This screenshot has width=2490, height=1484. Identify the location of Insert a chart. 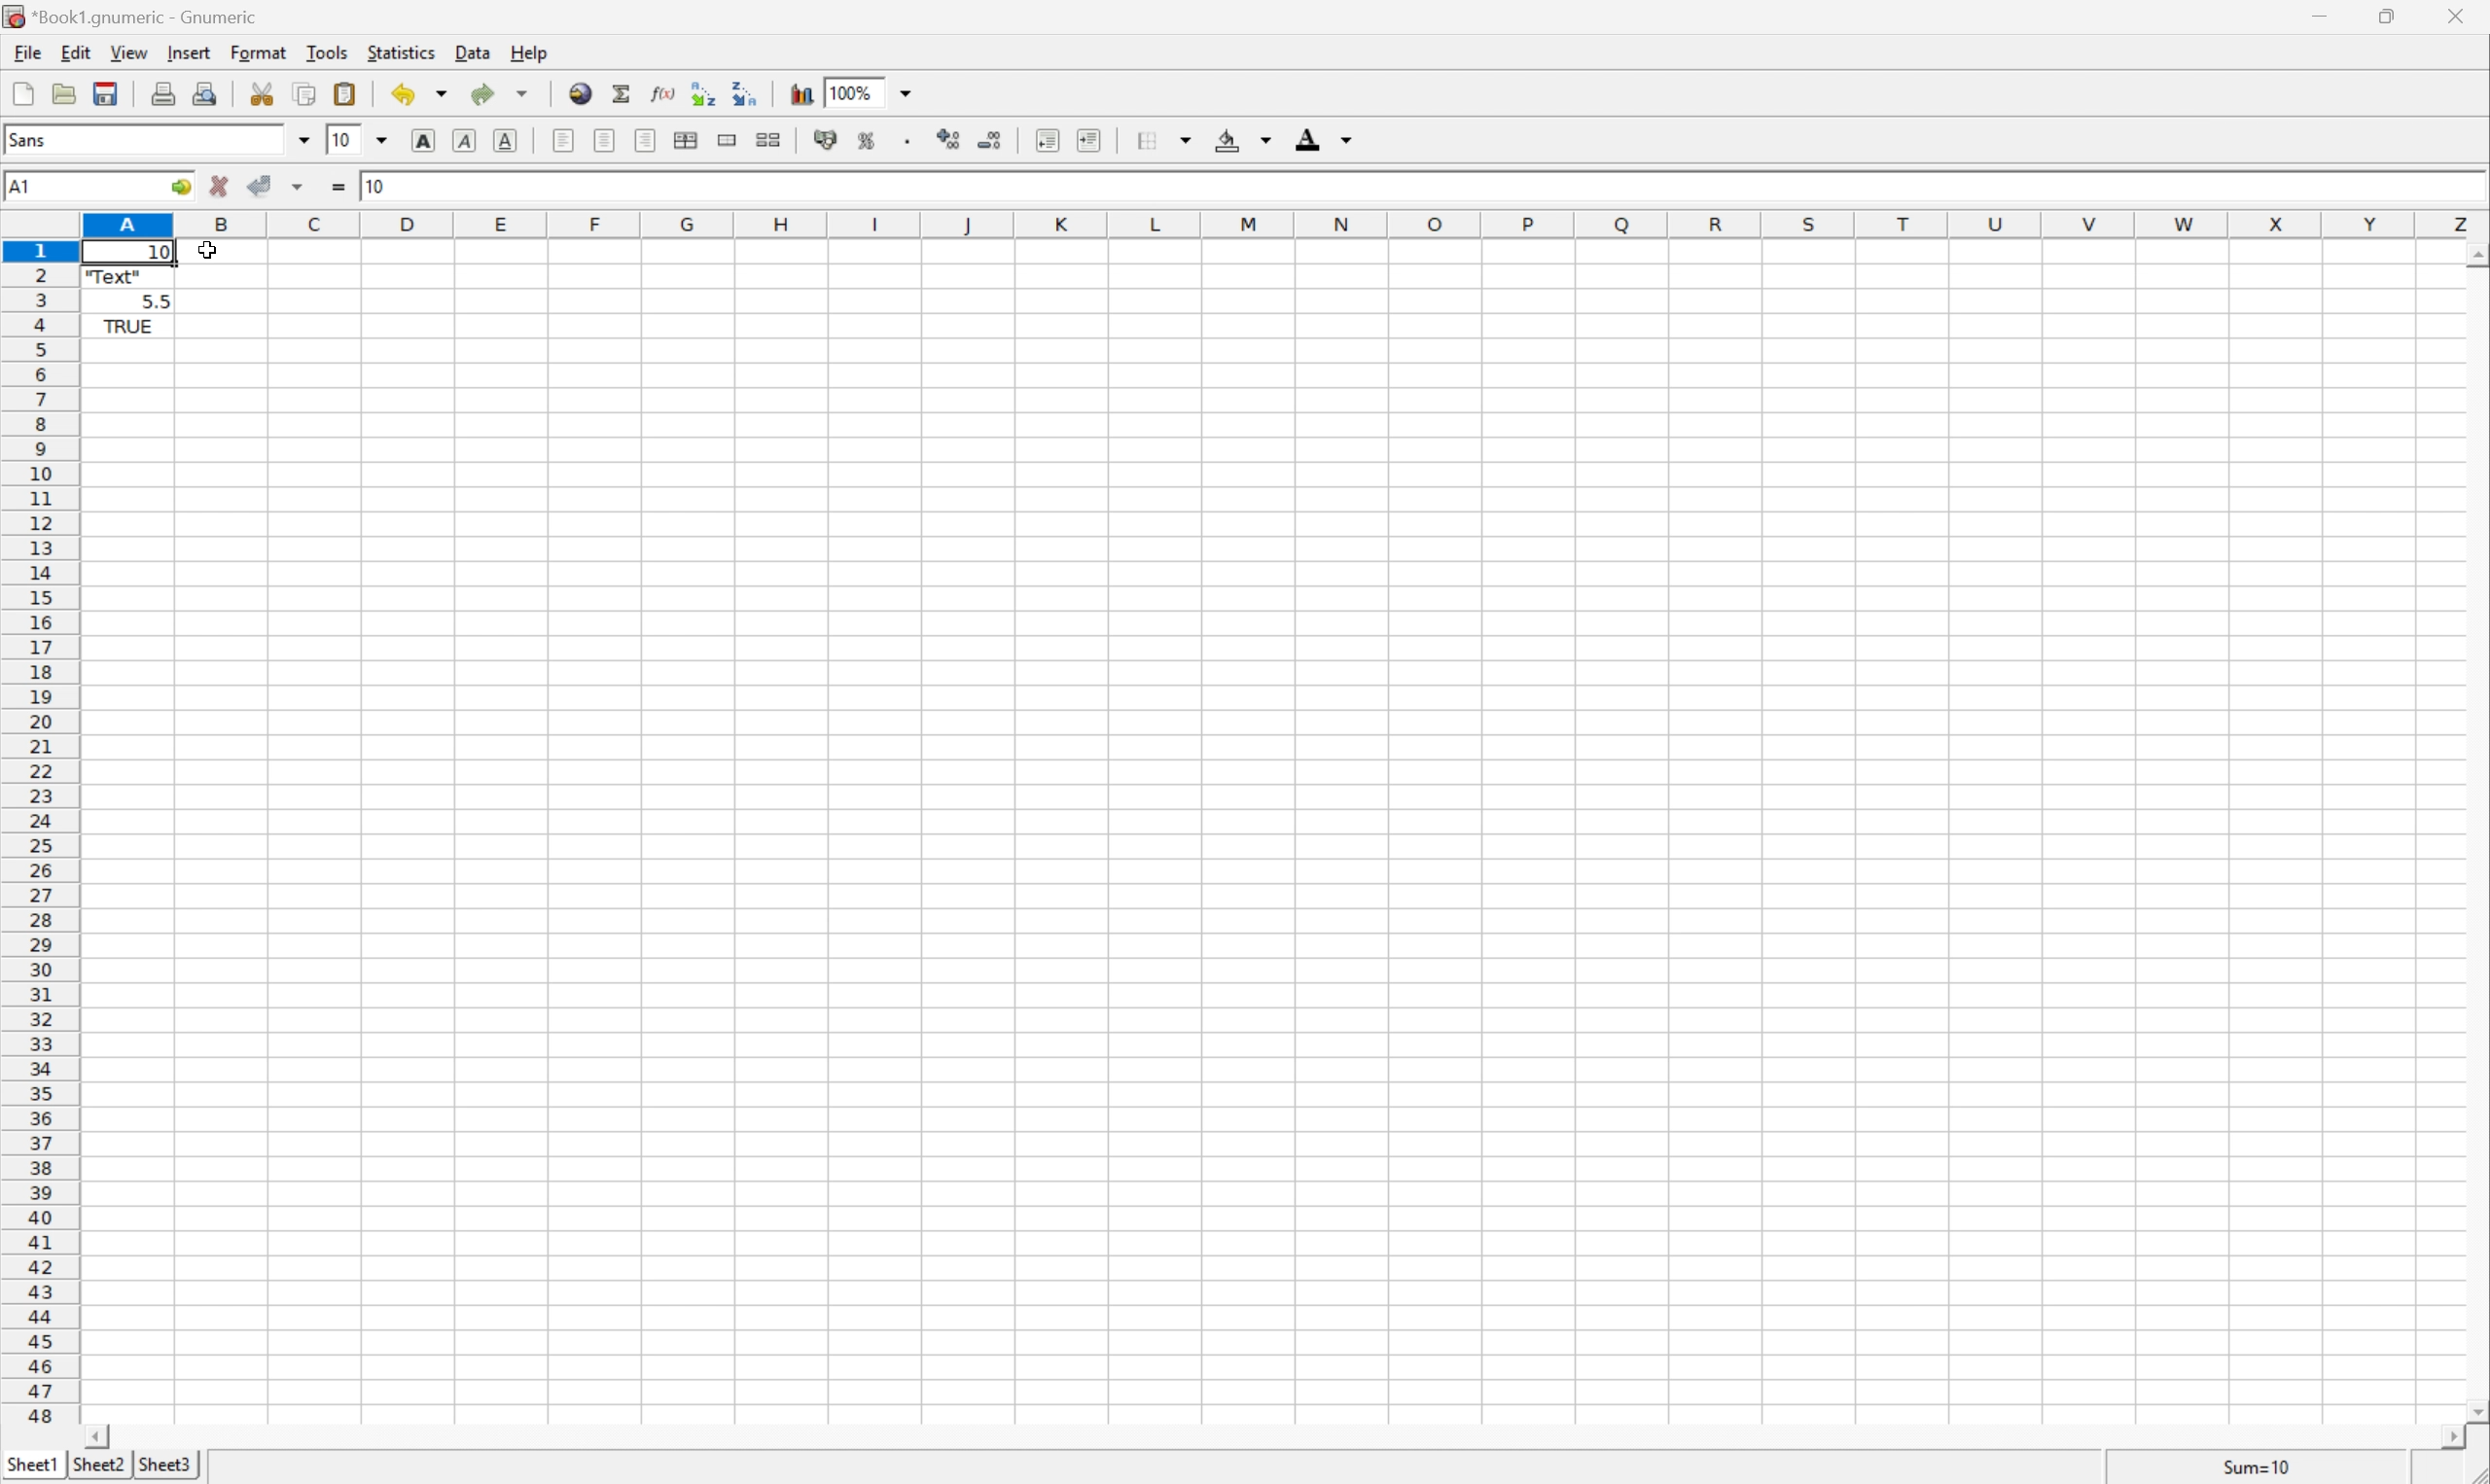
(802, 92).